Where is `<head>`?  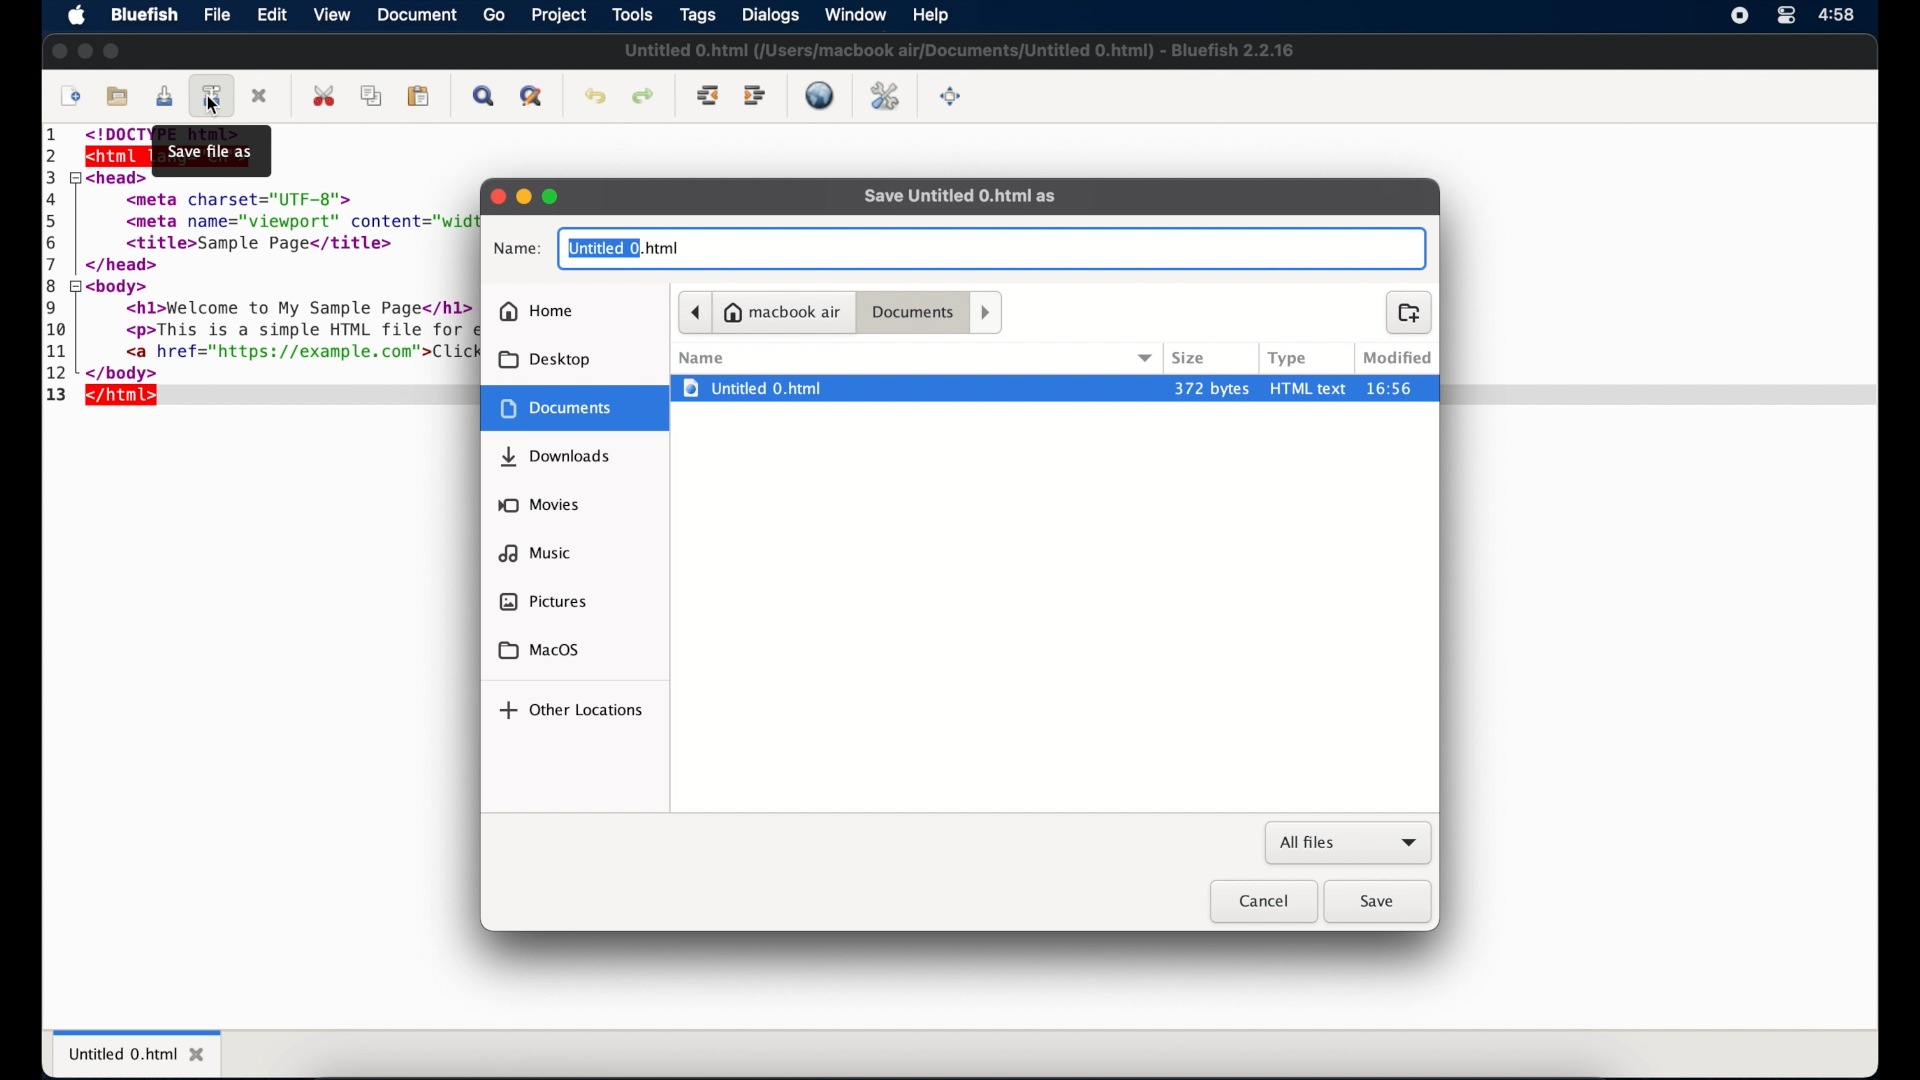
<head> is located at coordinates (116, 177).